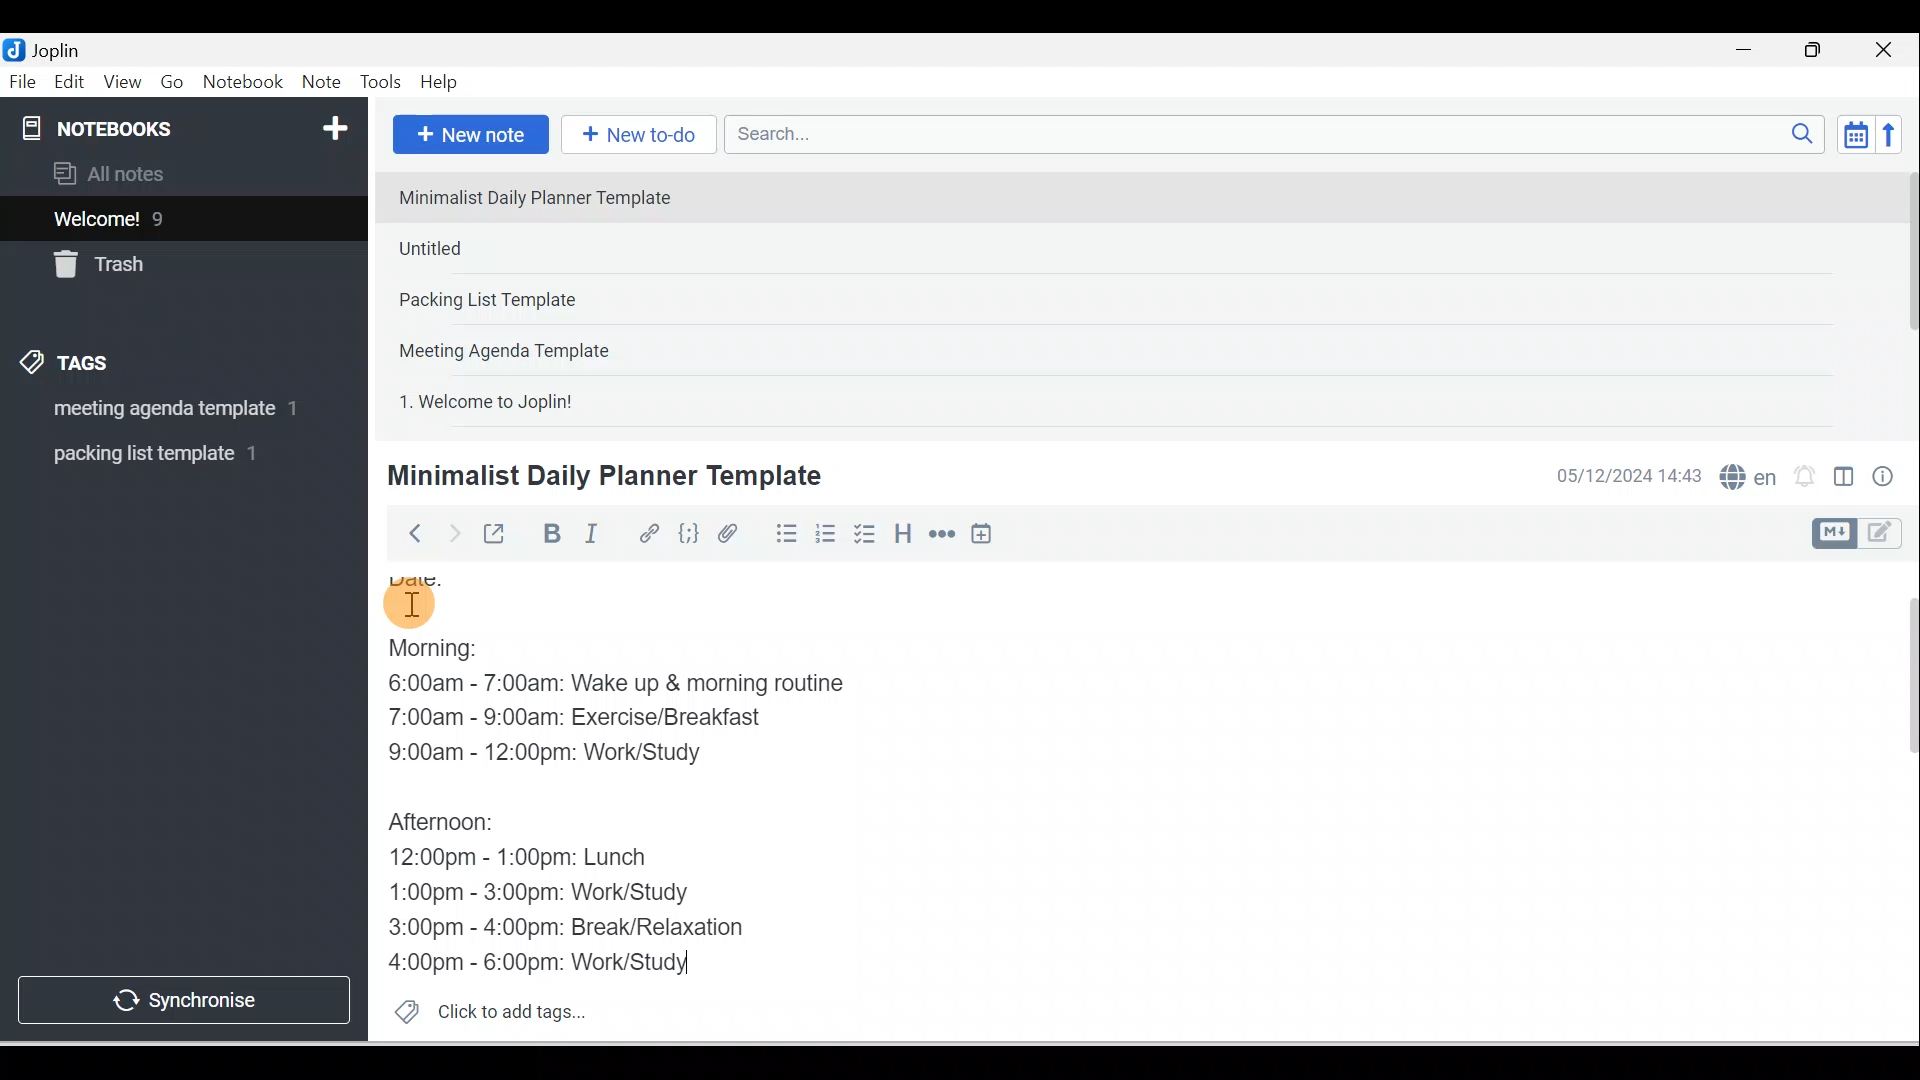  What do you see at coordinates (1281, 134) in the screenshot?
I see `Search bar` at bounding box center [1281, 134].